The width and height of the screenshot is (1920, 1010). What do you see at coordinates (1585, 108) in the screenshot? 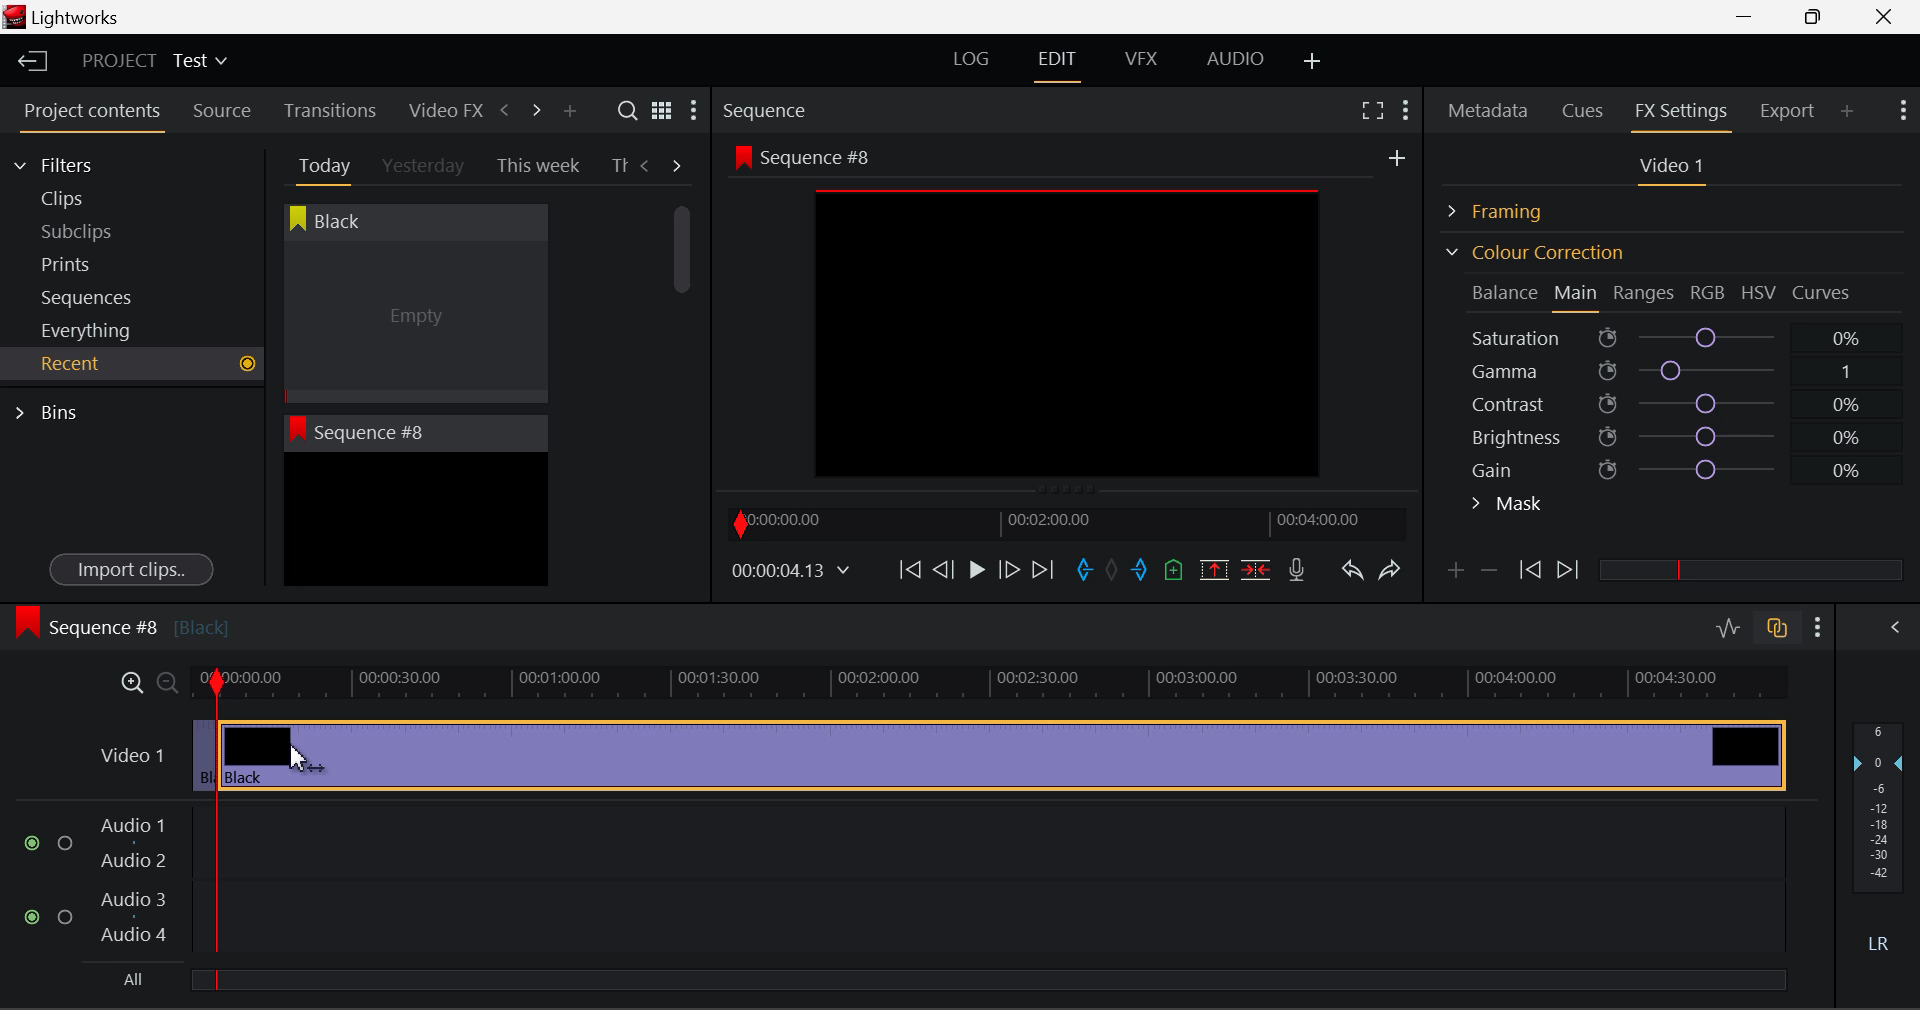
I see `Cues Panel` at bounding box center [1585, 108].